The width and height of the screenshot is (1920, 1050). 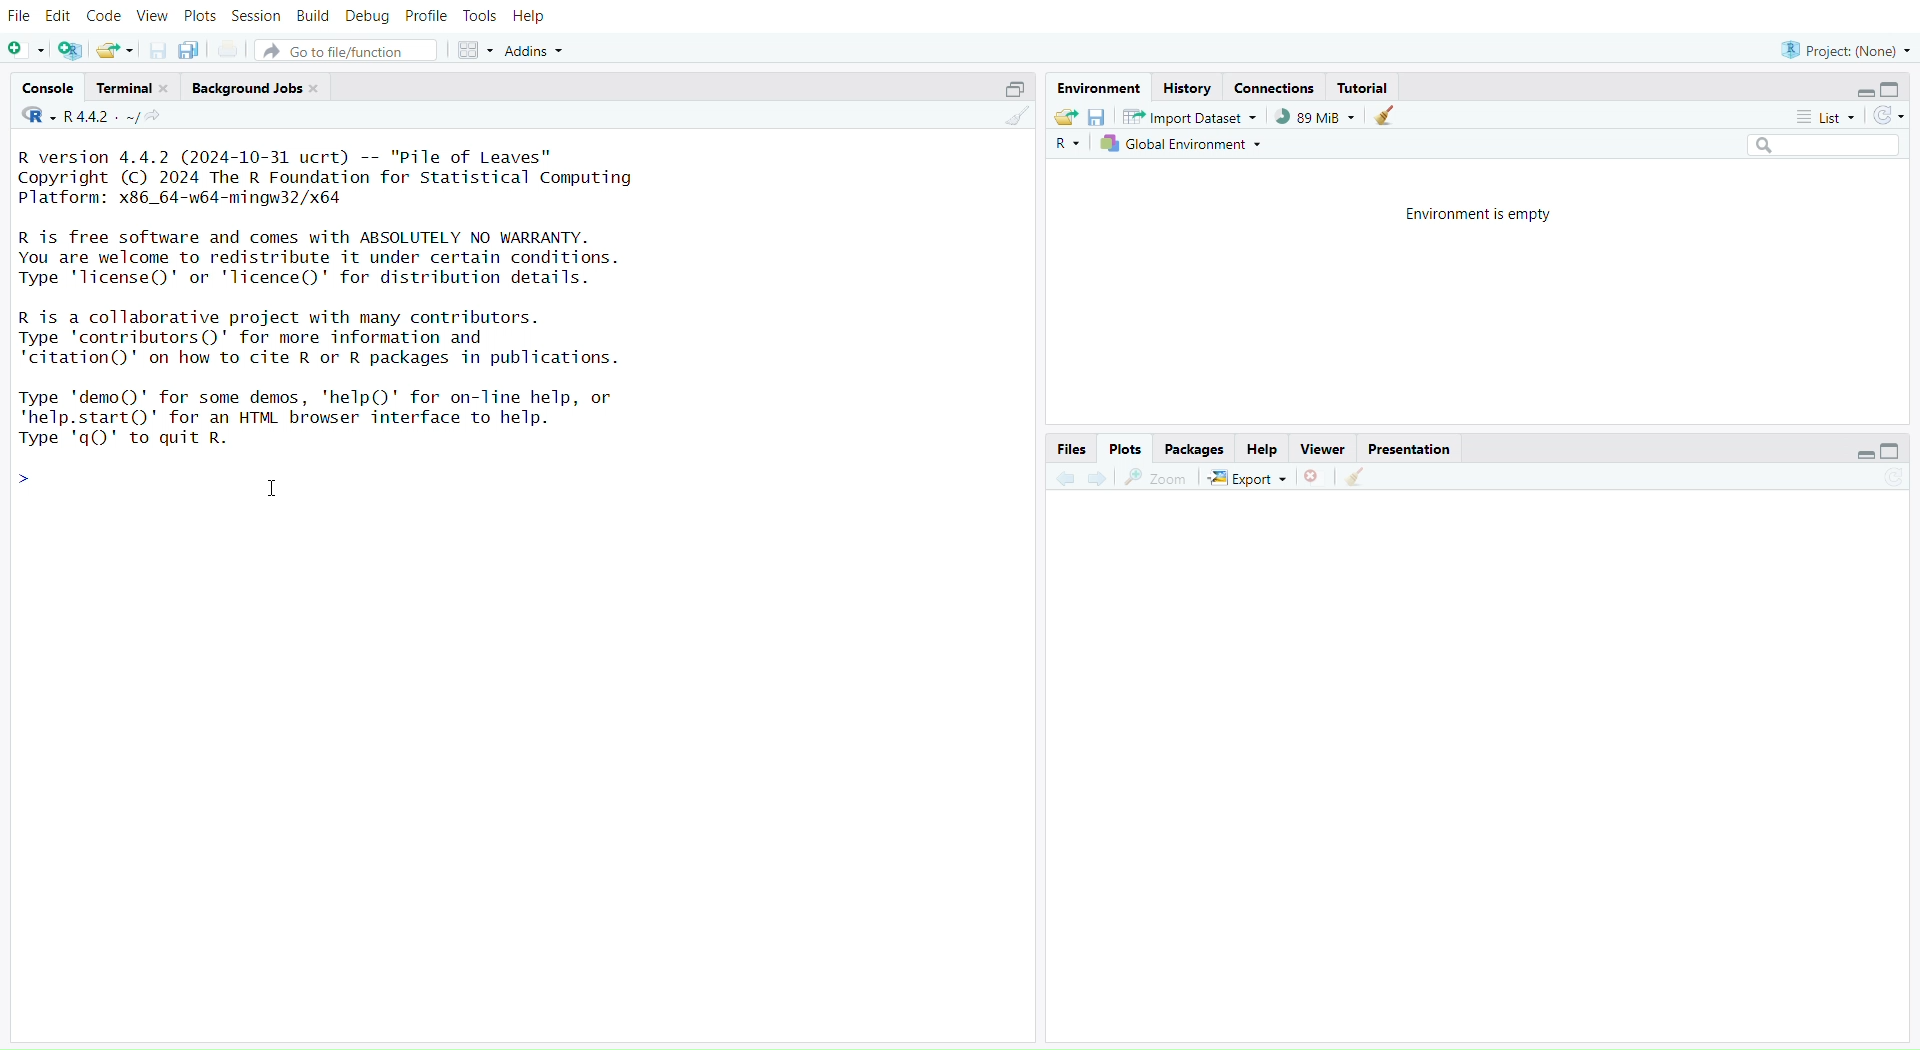 What do you see at coordinates (198, 16) in the screenshot?
I see `Plots` at bounding box center [198, 16].